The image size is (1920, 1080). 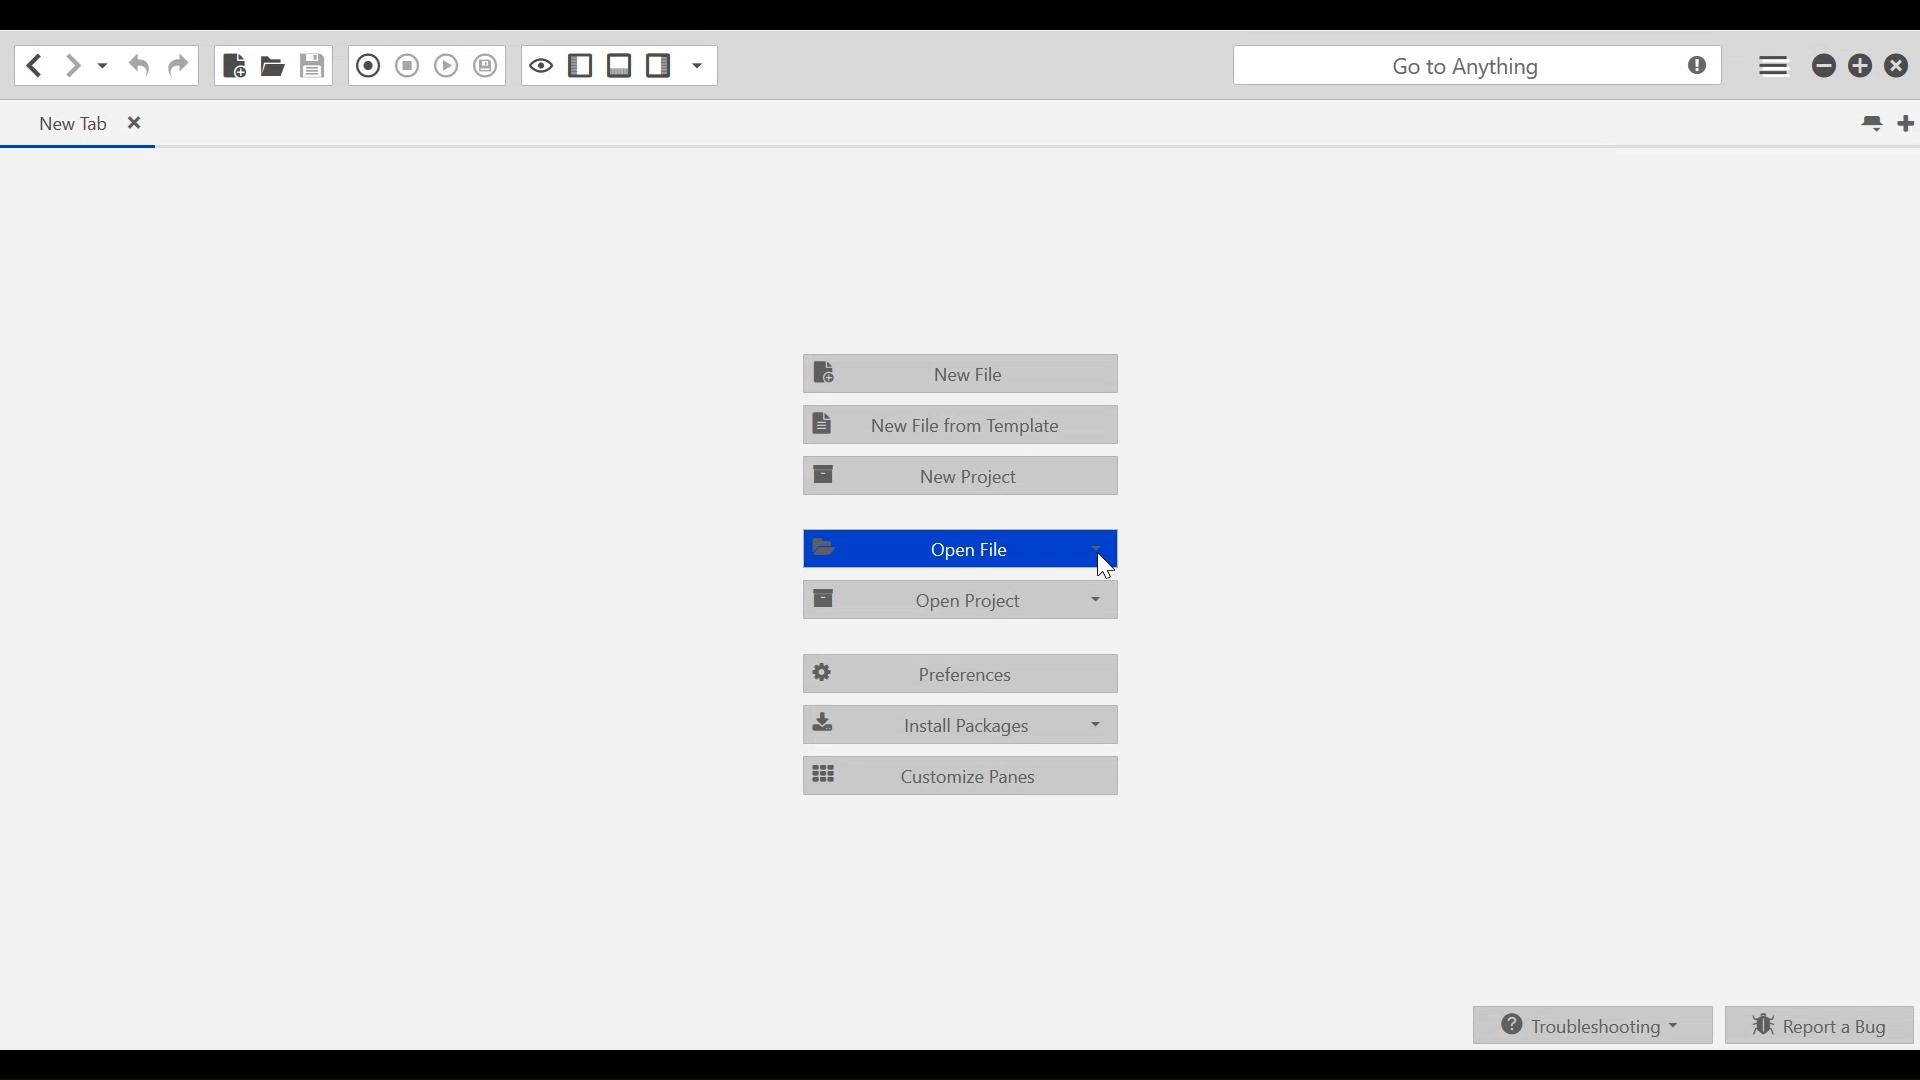 What do you see at coordinates (959, 600) in the screenshot?
I see `Open Project` at bounding box center [959, 600].